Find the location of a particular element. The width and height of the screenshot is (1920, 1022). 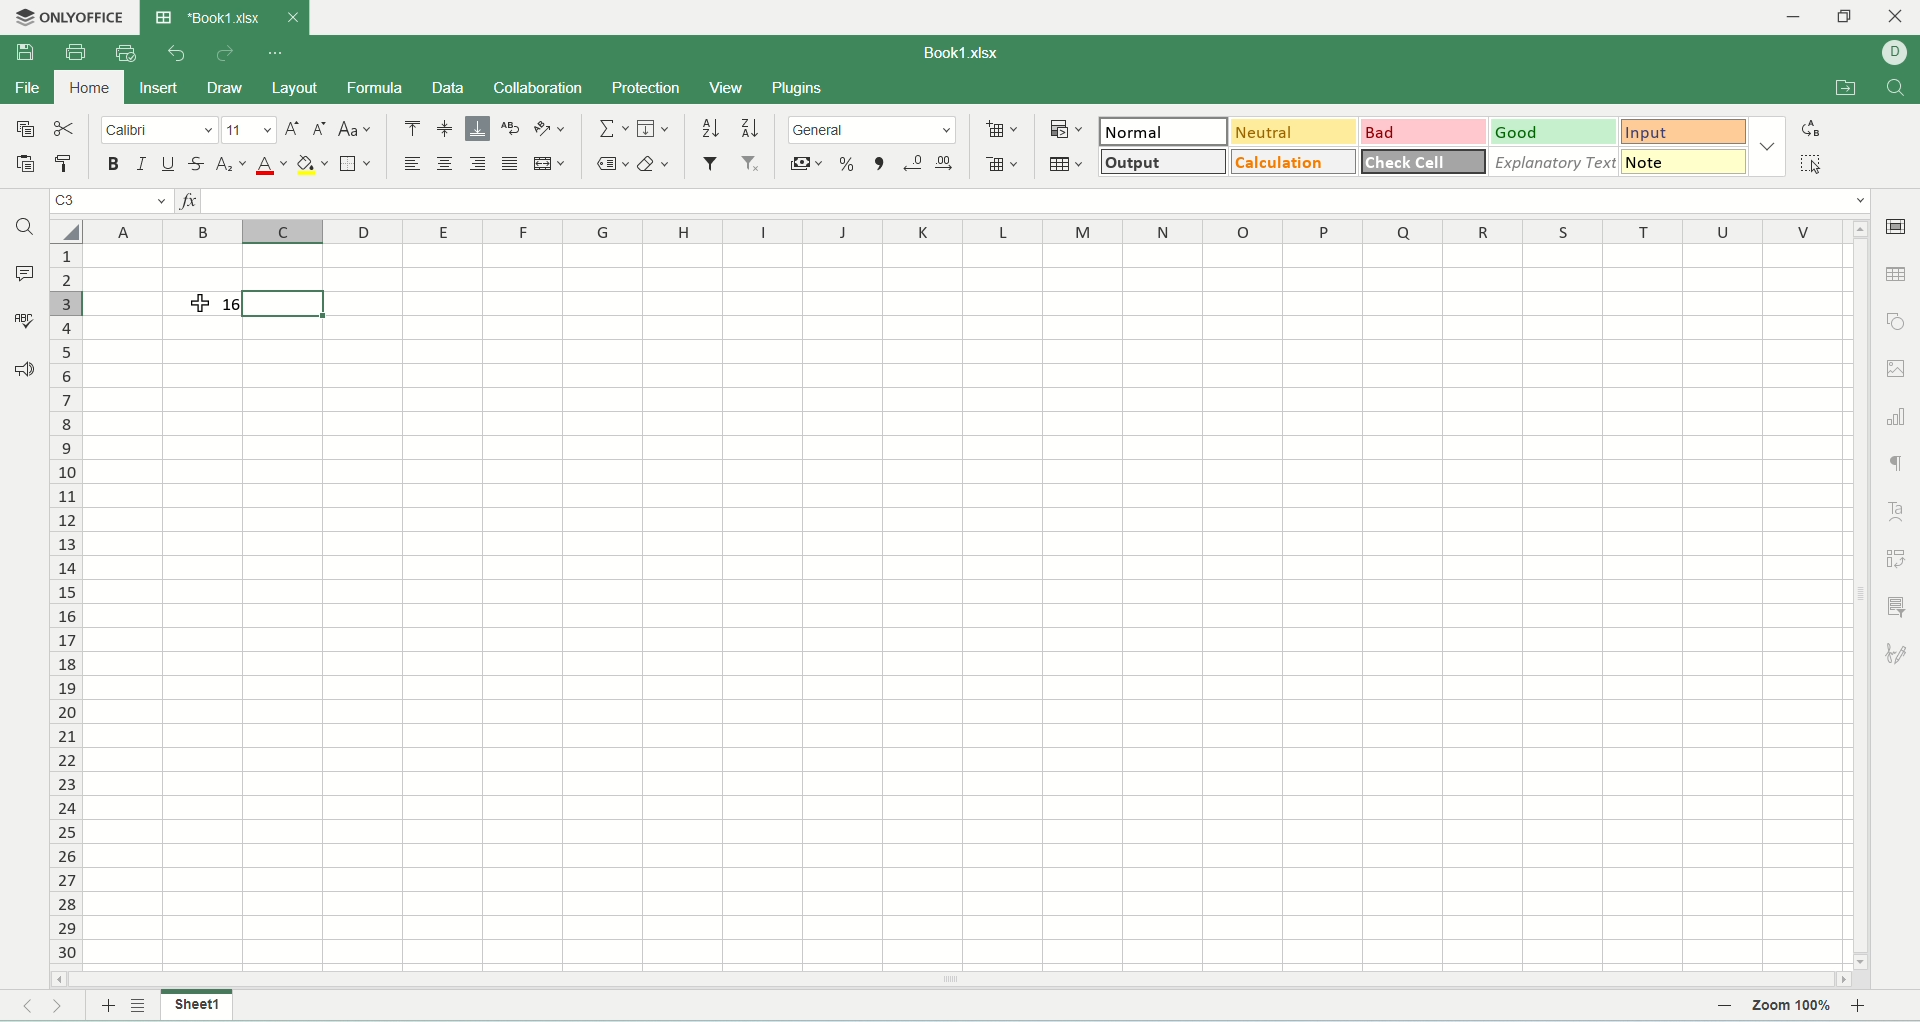

save is located at coordinates (24, 53).